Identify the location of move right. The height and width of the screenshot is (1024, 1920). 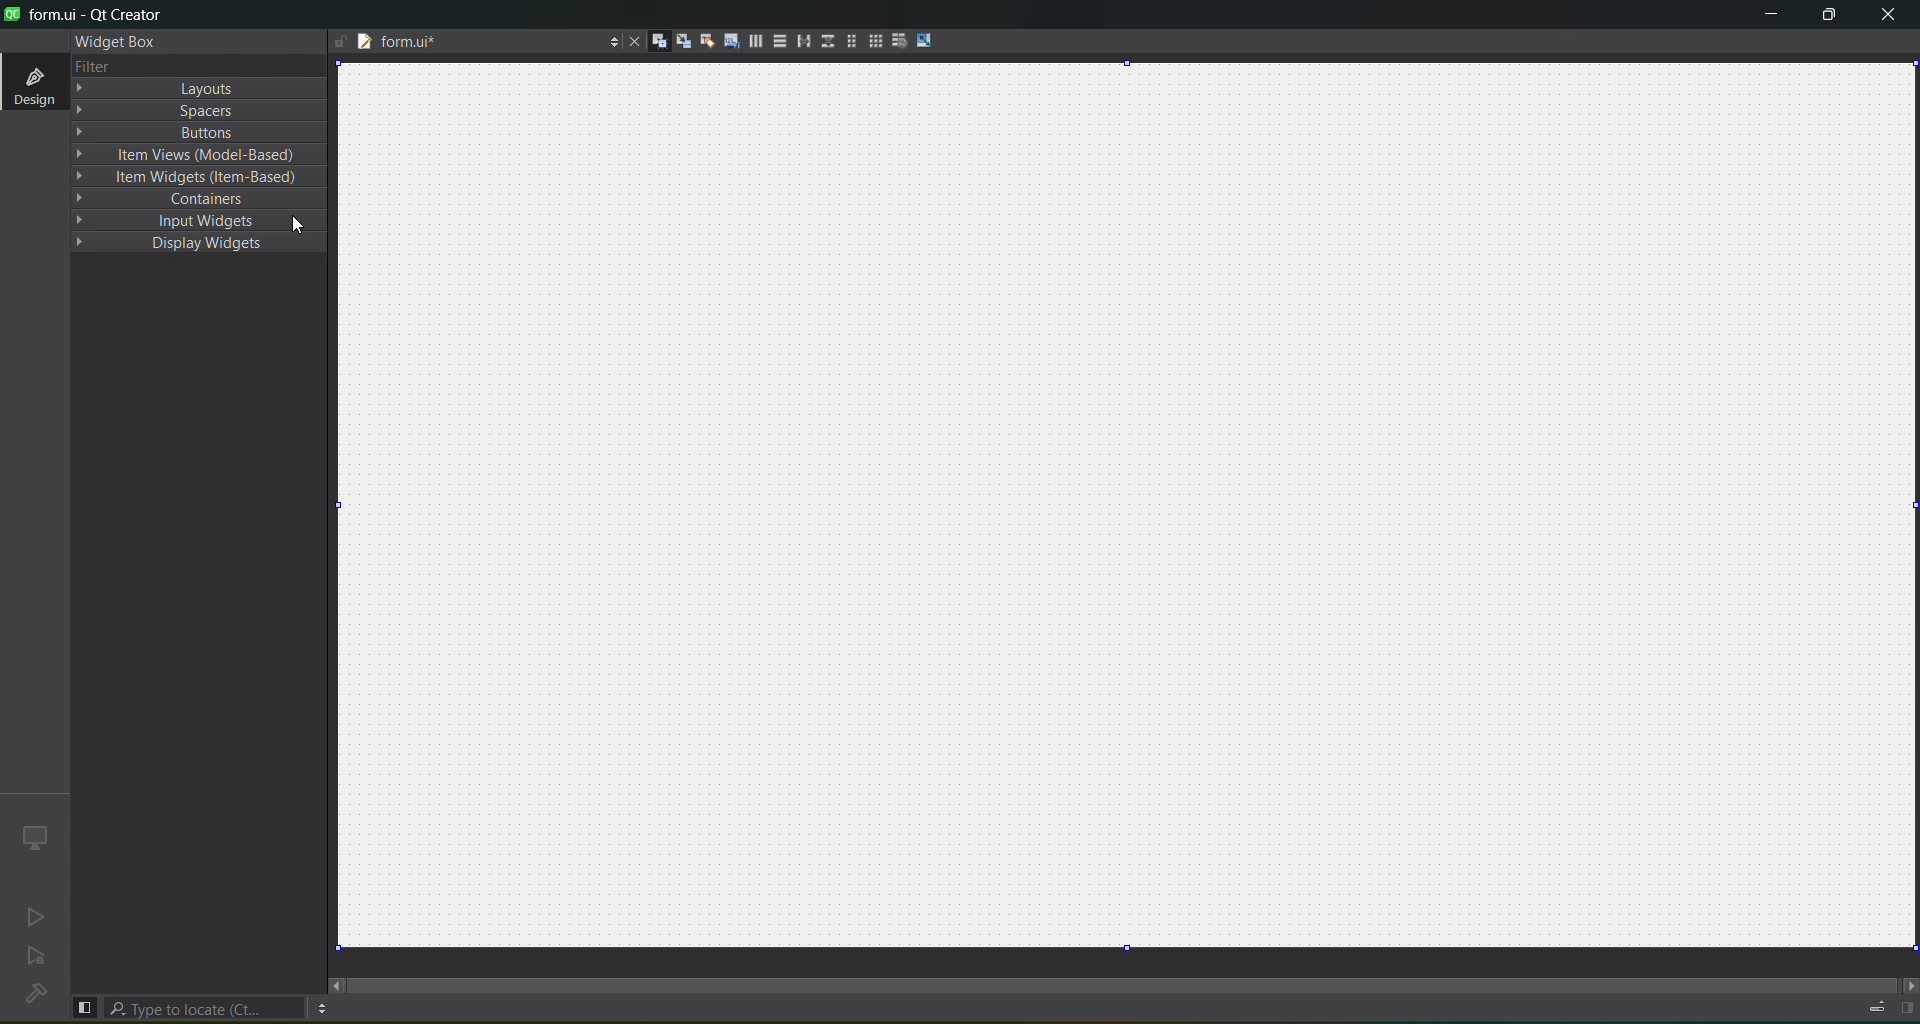
(337, 985).